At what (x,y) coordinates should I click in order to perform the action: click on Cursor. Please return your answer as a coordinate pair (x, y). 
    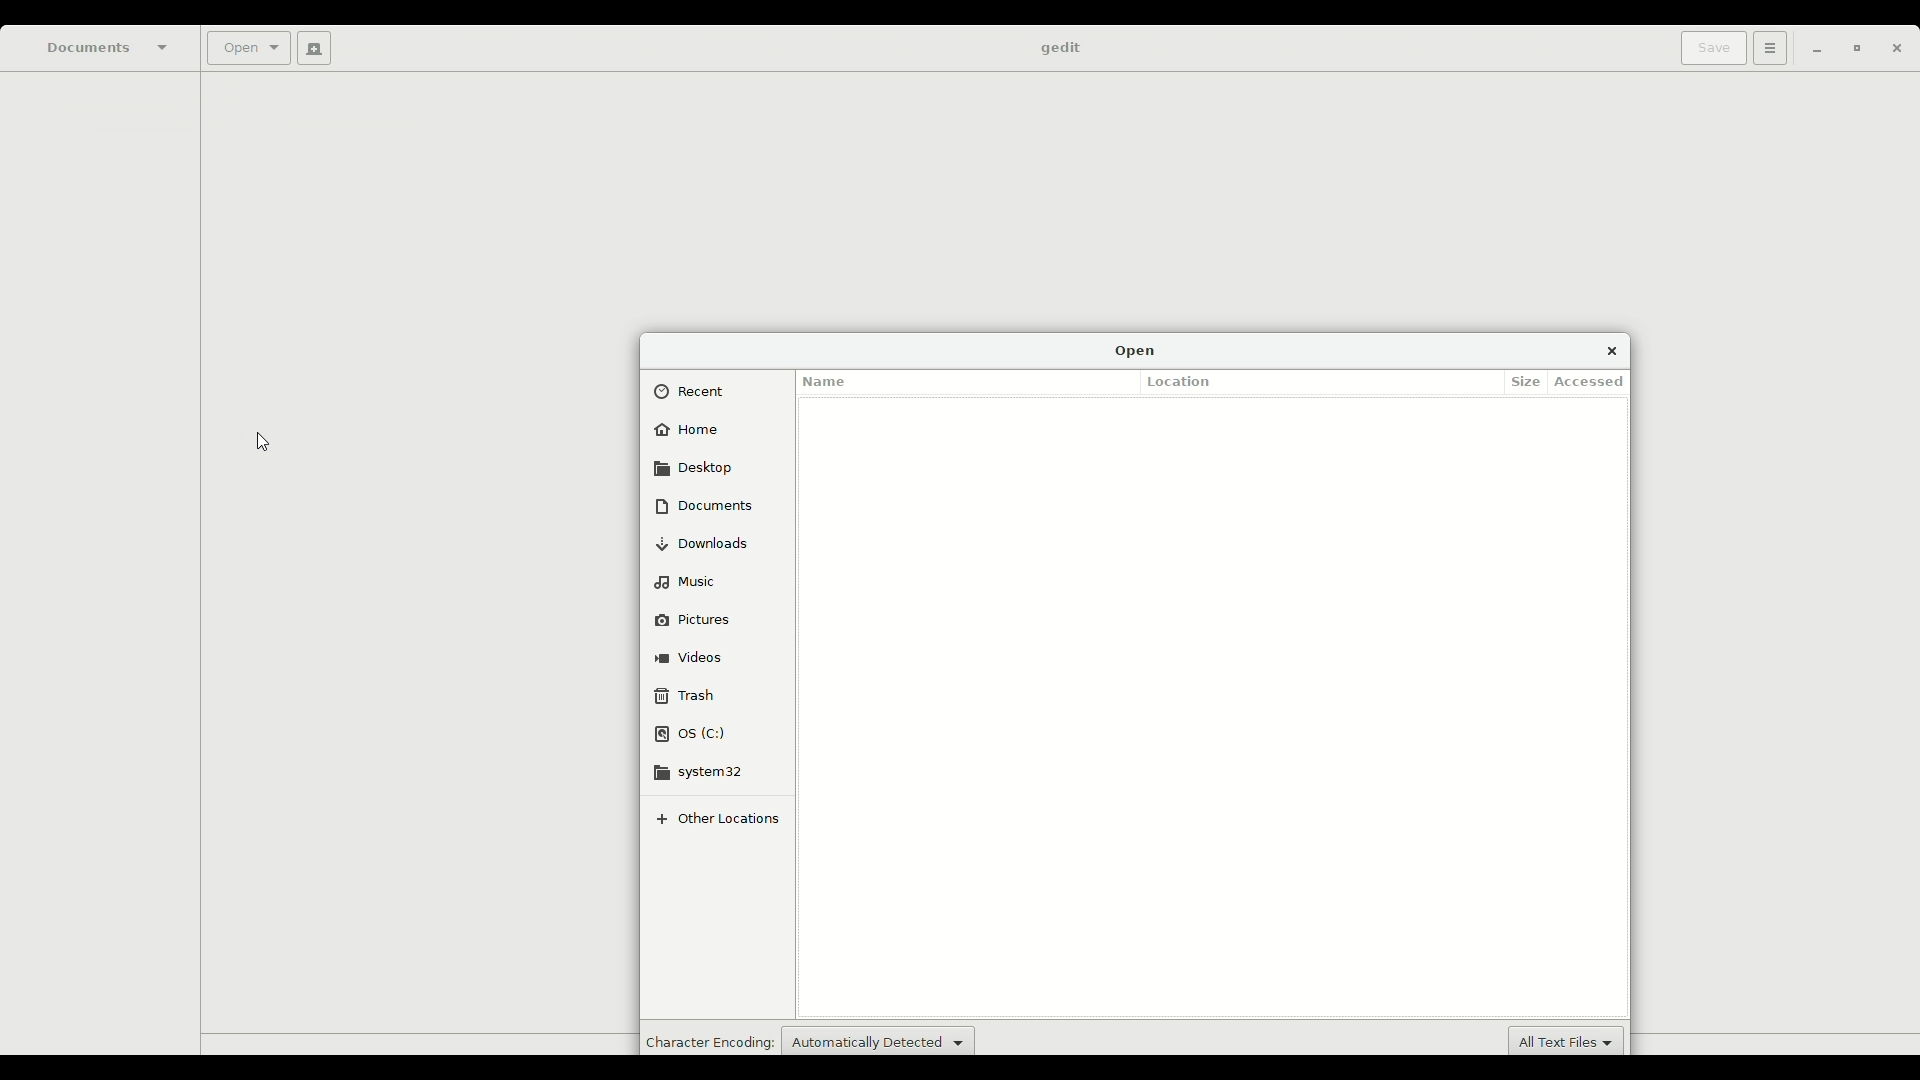
    Looking at the image, I should click on (267, 441).